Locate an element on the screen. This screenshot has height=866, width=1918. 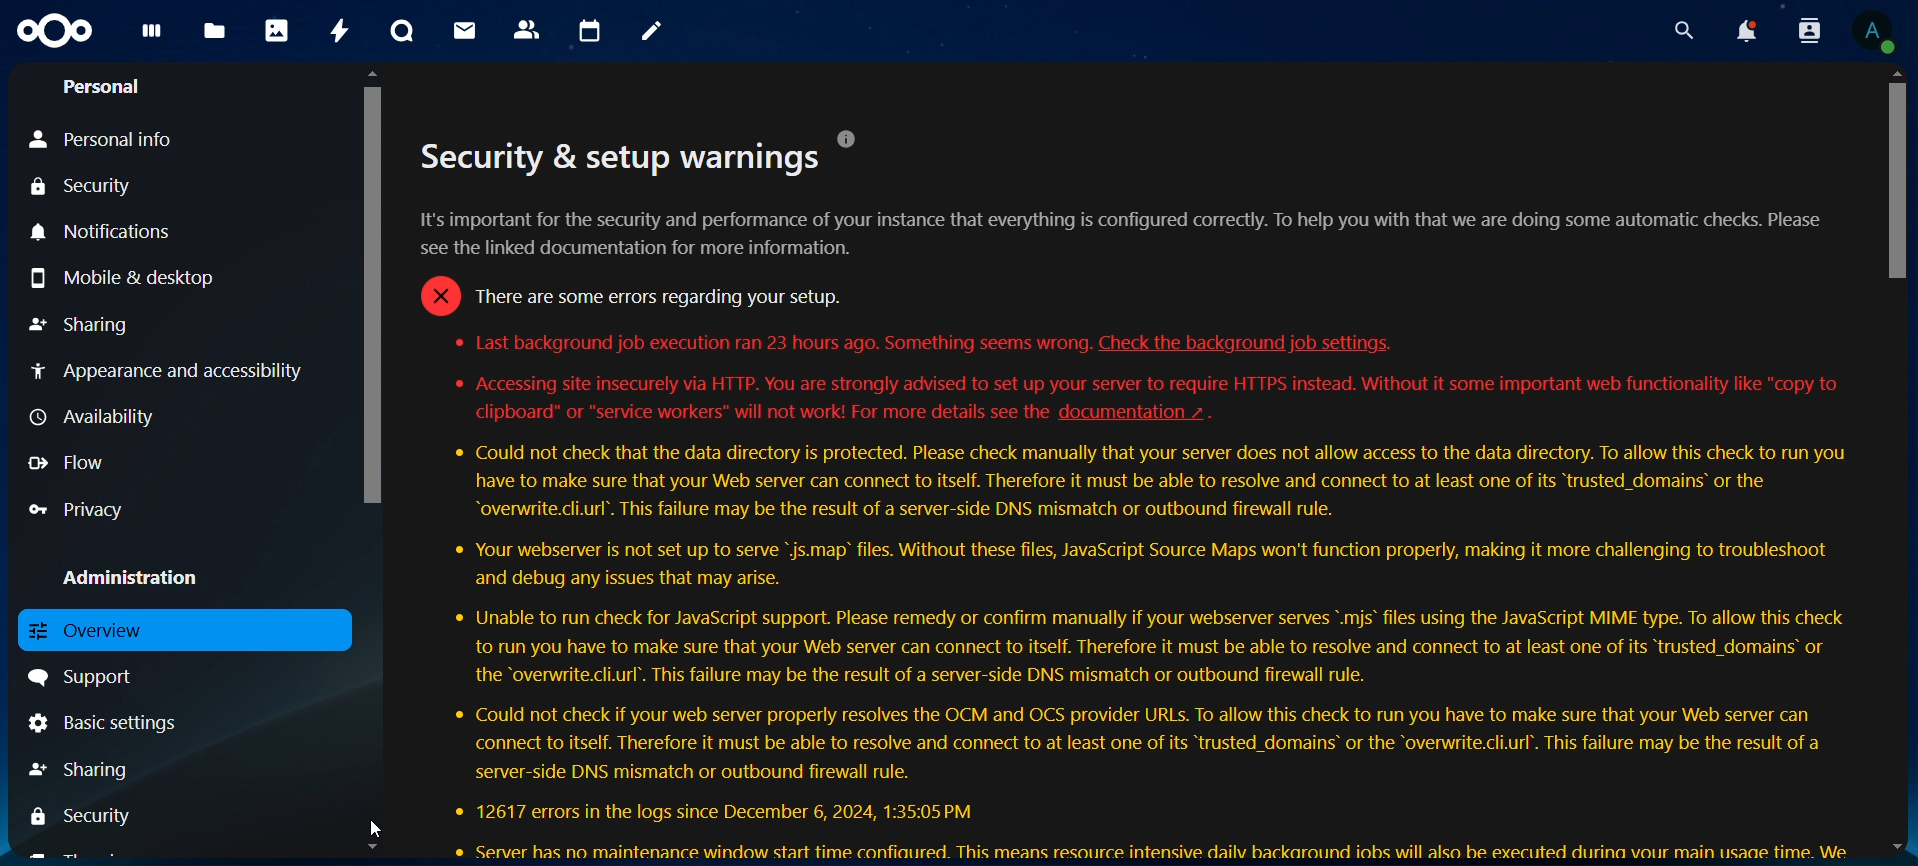
notifications is located at coordinates (125, 234).